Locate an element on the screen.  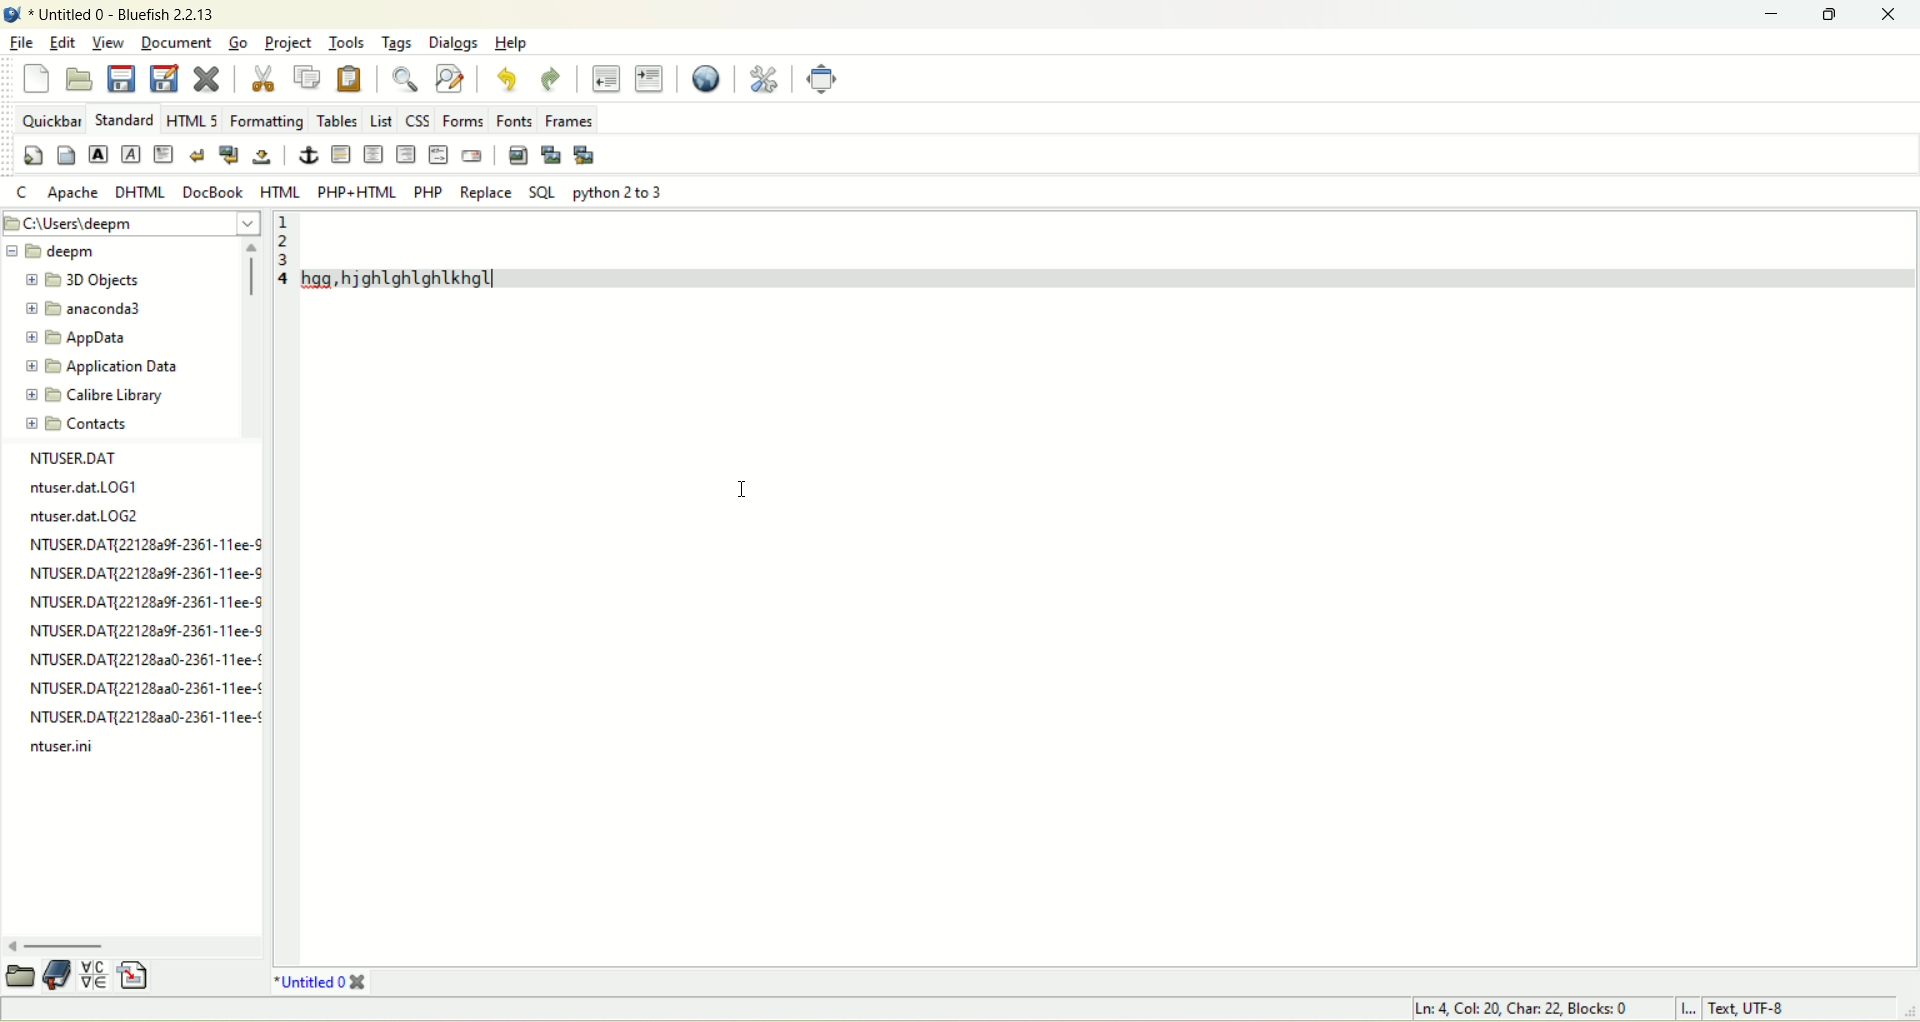
html comment is located at coordinates (440, 154).